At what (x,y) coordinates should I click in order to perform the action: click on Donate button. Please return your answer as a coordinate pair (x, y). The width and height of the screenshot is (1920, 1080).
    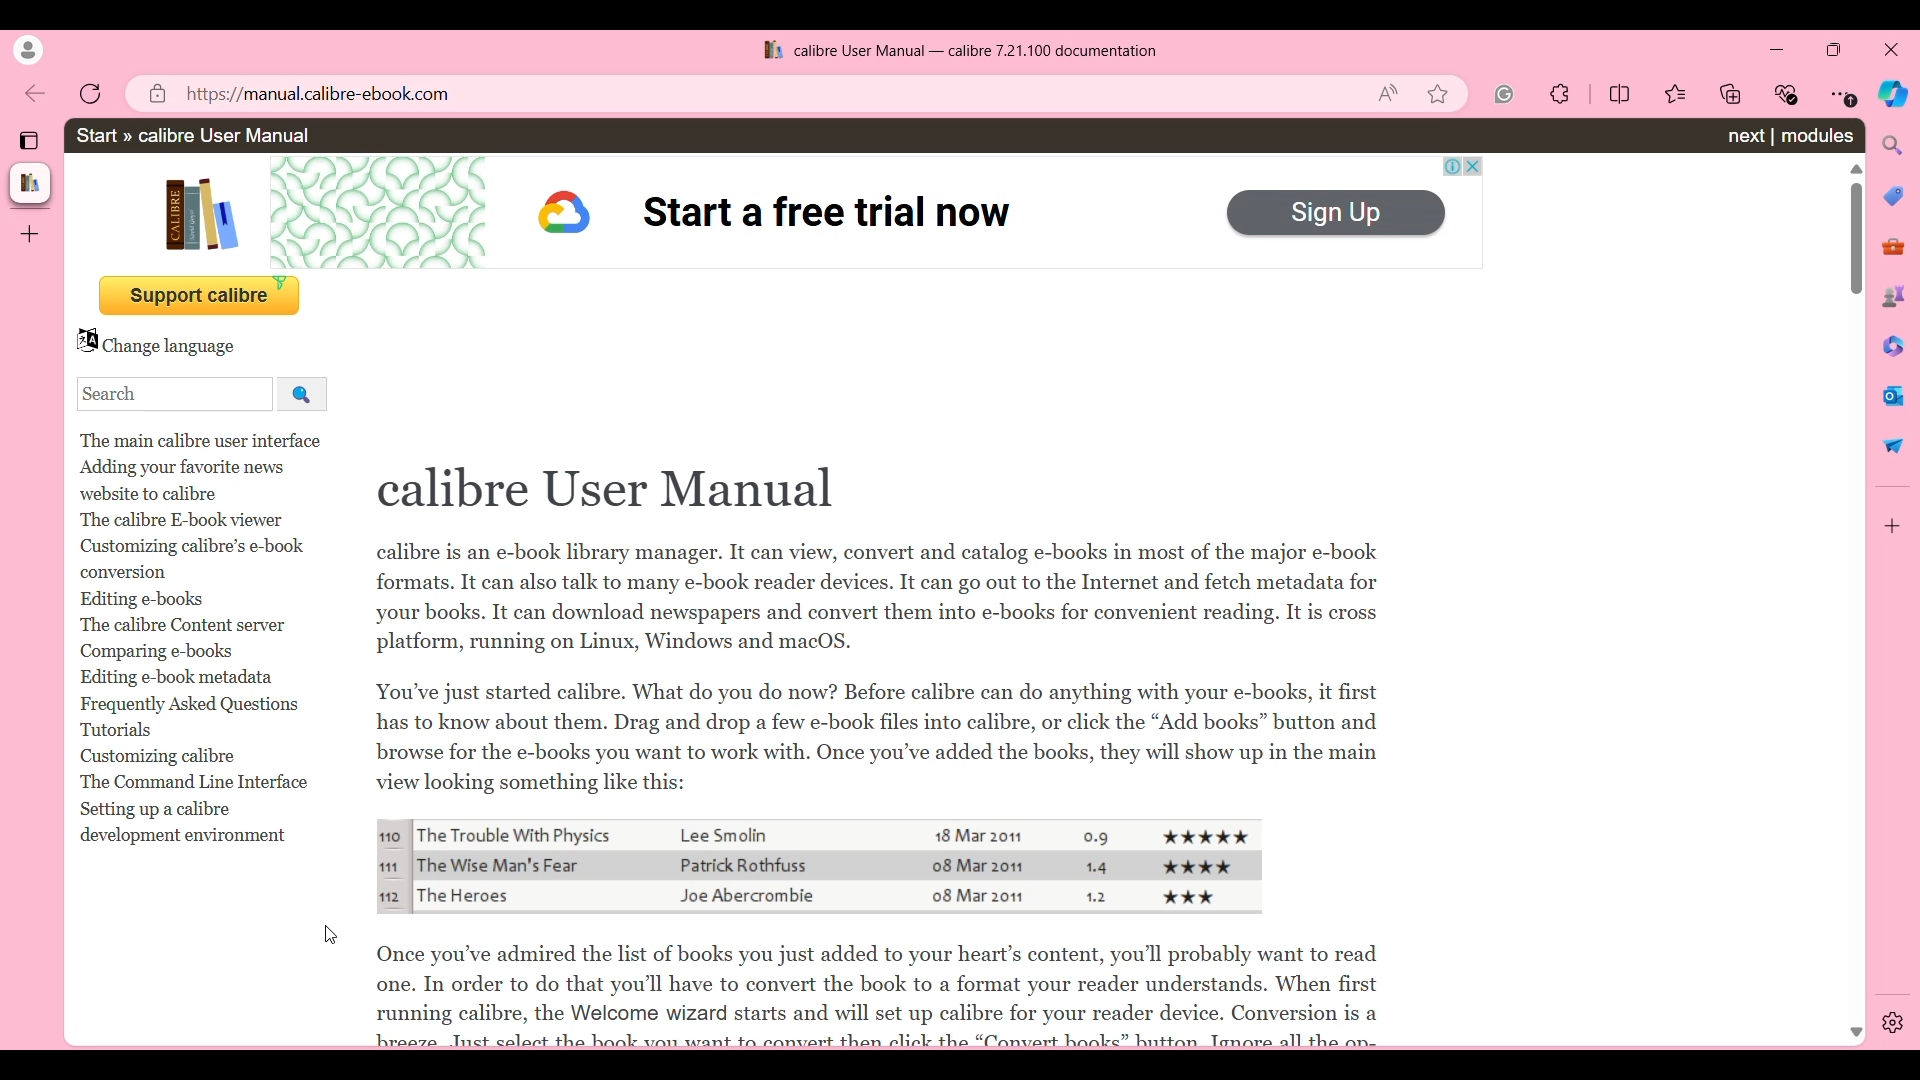
    Looking at the image, I should click on (198, 296).